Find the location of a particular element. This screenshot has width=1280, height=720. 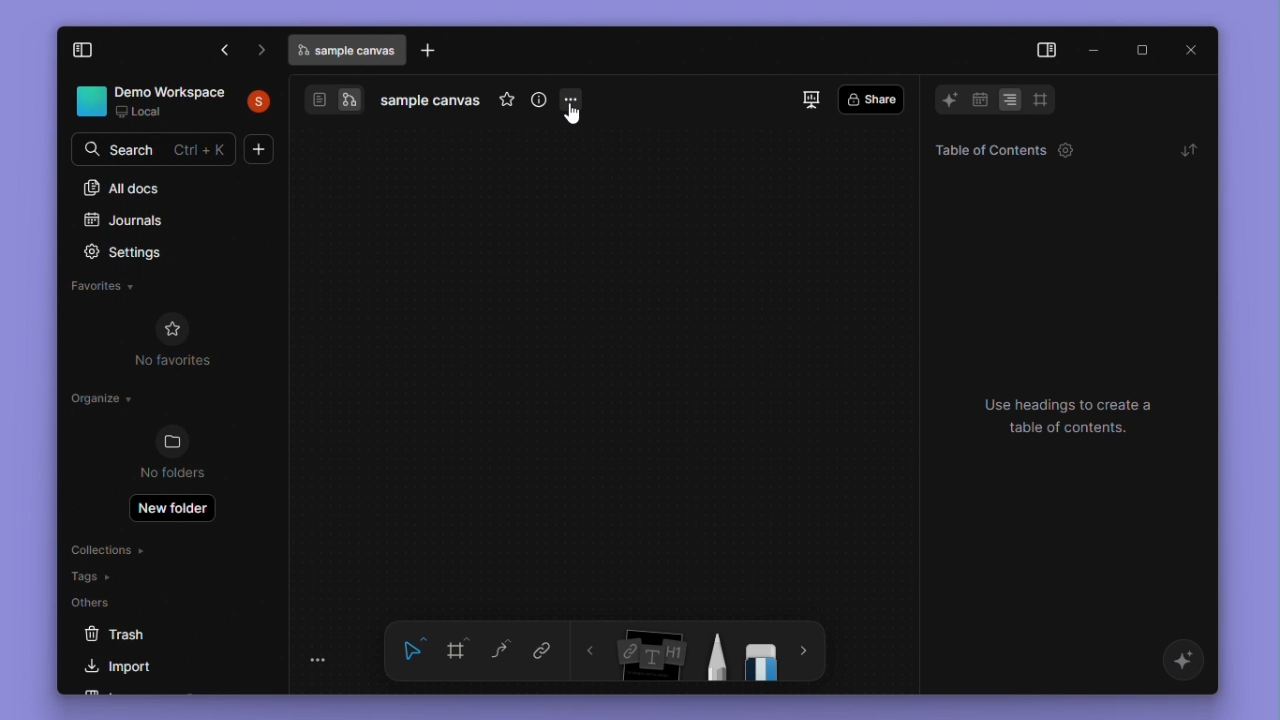

Maximize is located at coordinates (1141, 50).